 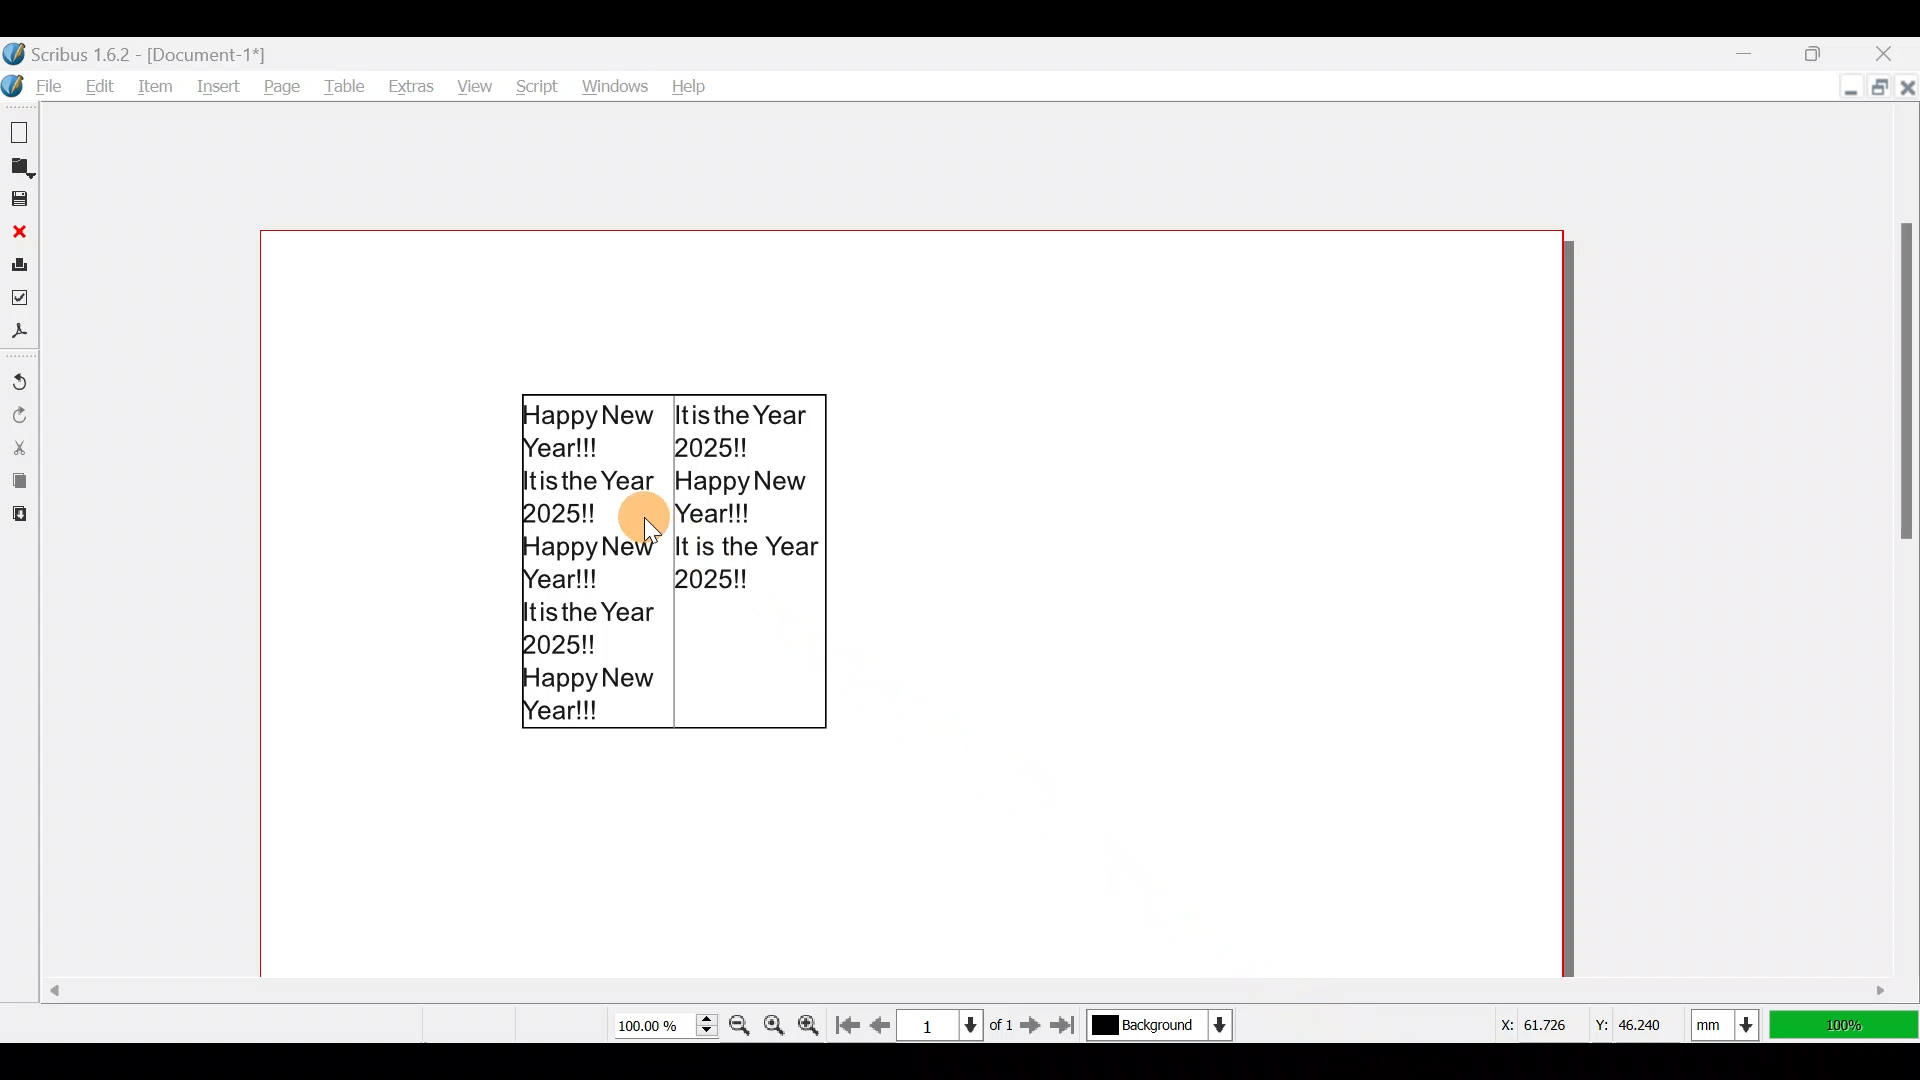 I want to click on Select current units, so click(x=1730, y=1021).